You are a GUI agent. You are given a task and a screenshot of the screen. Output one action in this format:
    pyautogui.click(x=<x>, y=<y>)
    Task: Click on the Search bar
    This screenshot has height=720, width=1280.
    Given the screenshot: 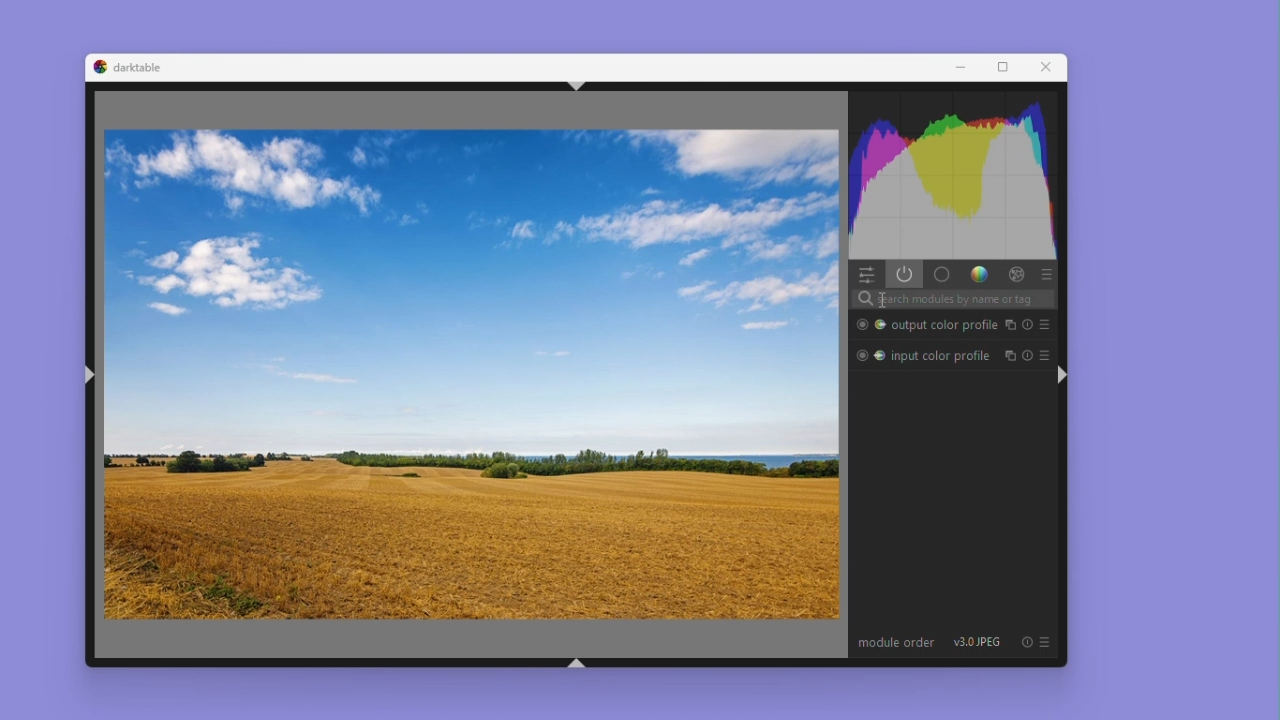 What is the action you would take?
    pyautogui.click(x=954, y=299)
    